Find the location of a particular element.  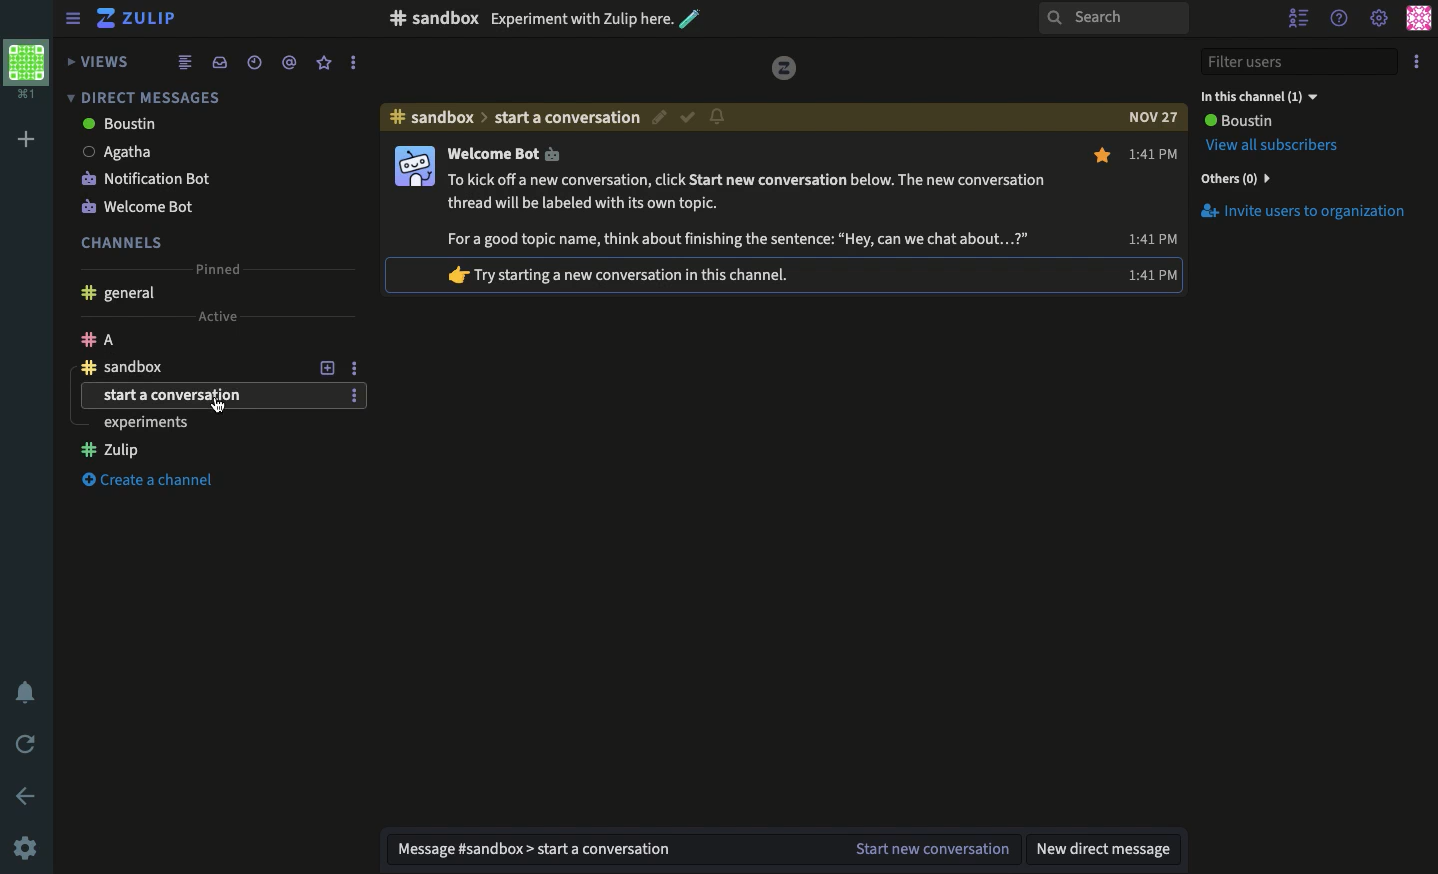

Time is located at coordinates (252, 62).